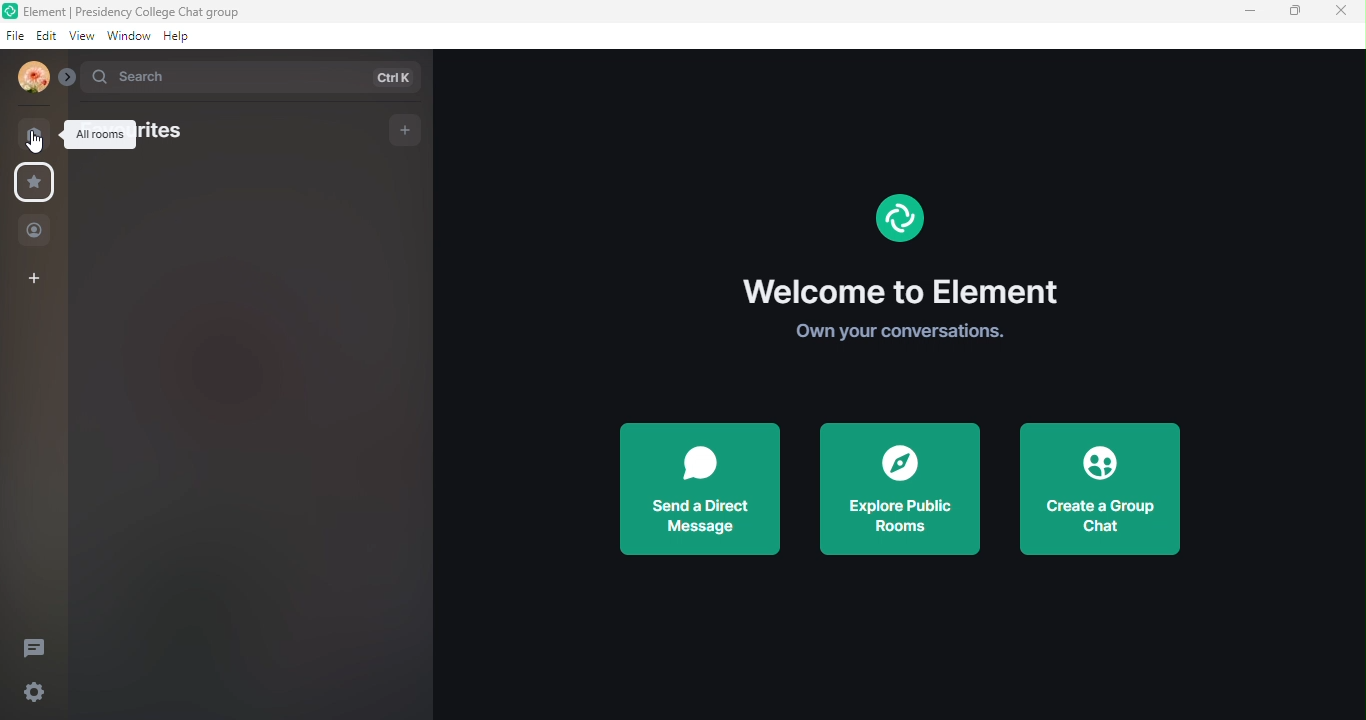  I want to click on search, so click(259, 78).